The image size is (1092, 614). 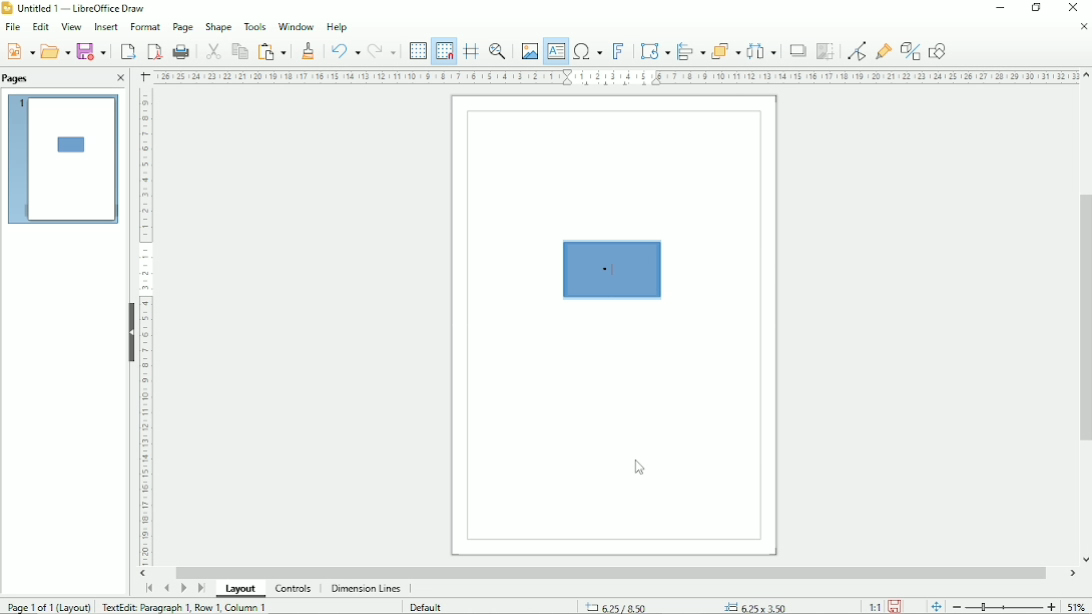 I want to click on Shape, so click(x=217, y=26).